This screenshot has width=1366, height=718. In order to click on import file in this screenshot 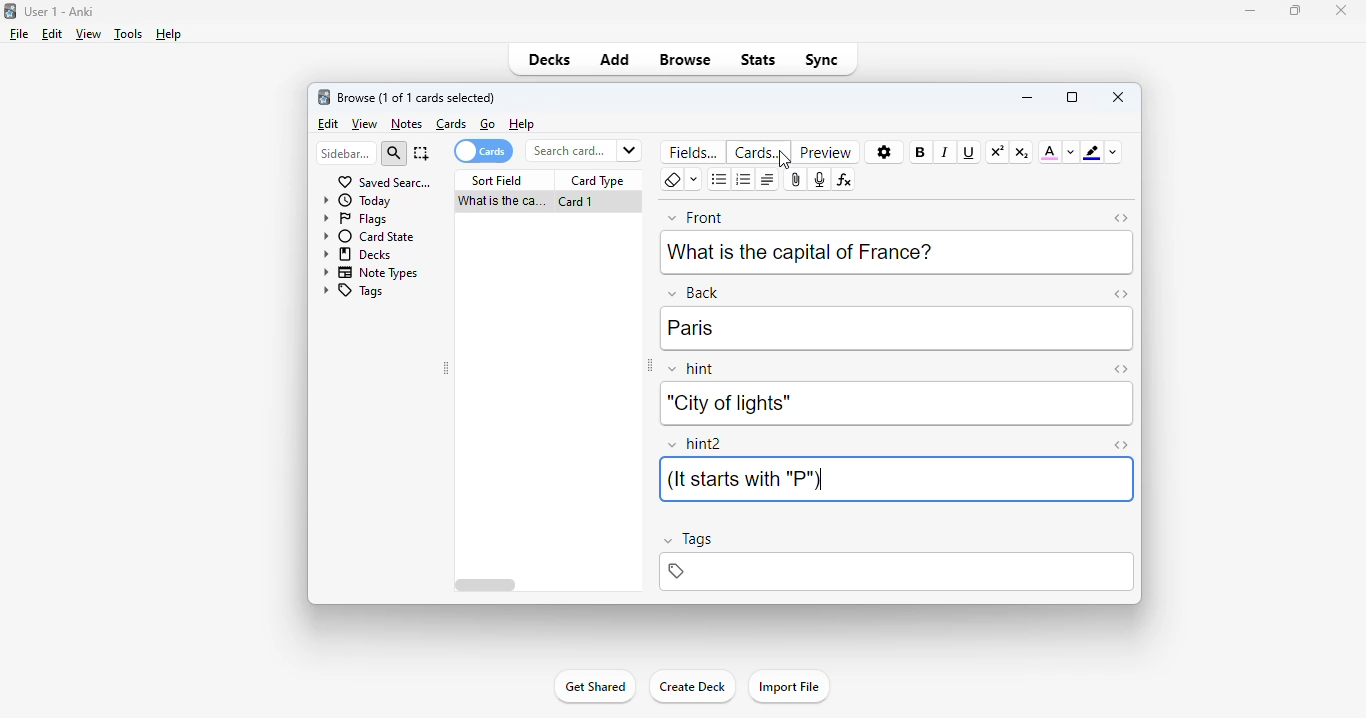, I will do `click(788, 687)`.